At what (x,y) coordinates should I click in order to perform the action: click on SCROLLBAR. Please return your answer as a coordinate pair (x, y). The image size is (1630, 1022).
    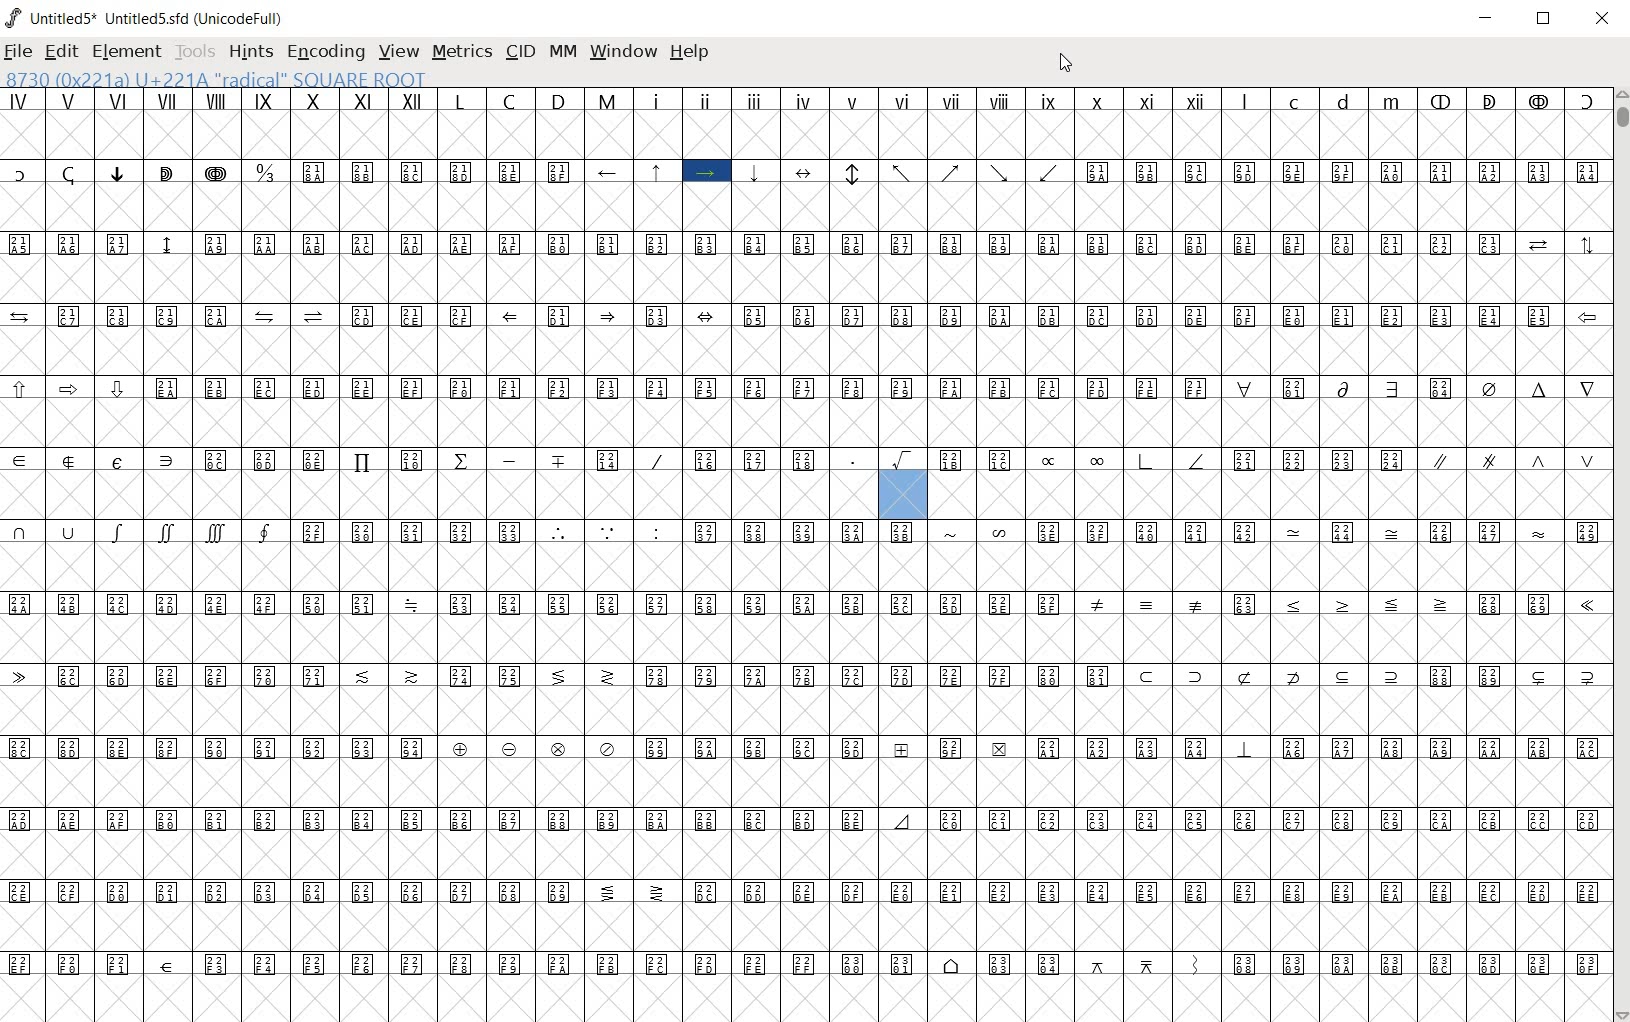
    Looking at the image, I should click on (1620, 554).